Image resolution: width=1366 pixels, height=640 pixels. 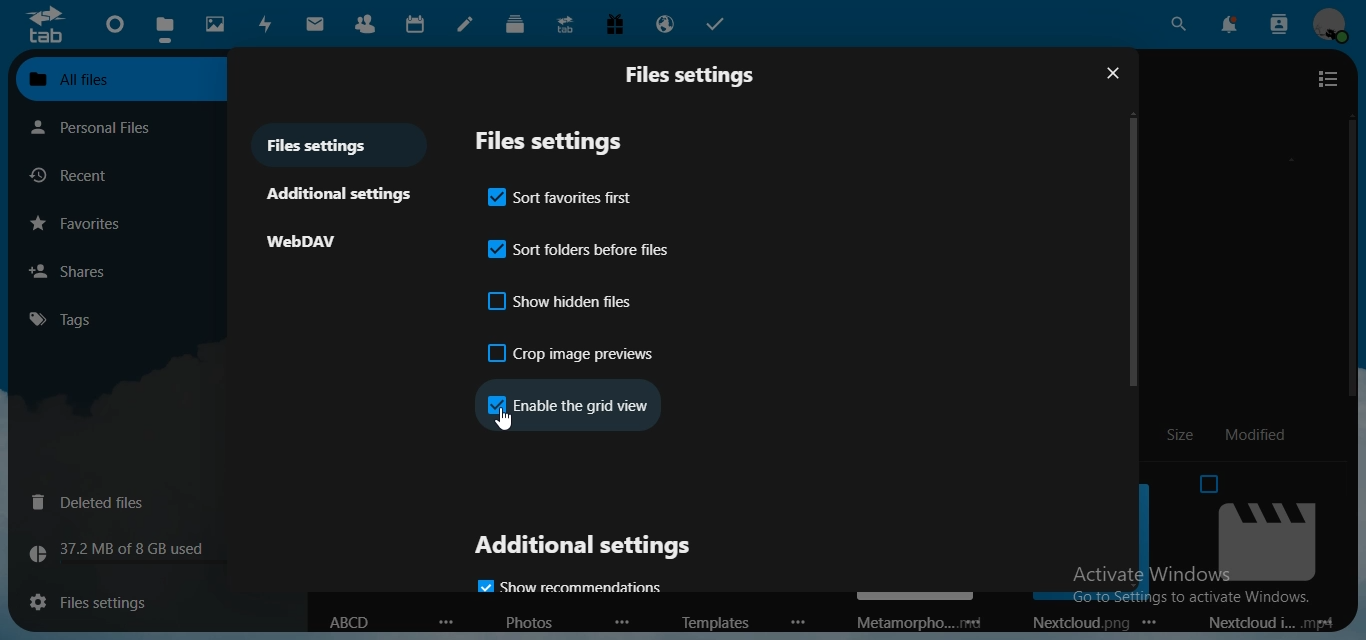 What do you see at coordinates (345, 194) in the screenshot?
I see `additional settings` at bounding box center [345, 194].